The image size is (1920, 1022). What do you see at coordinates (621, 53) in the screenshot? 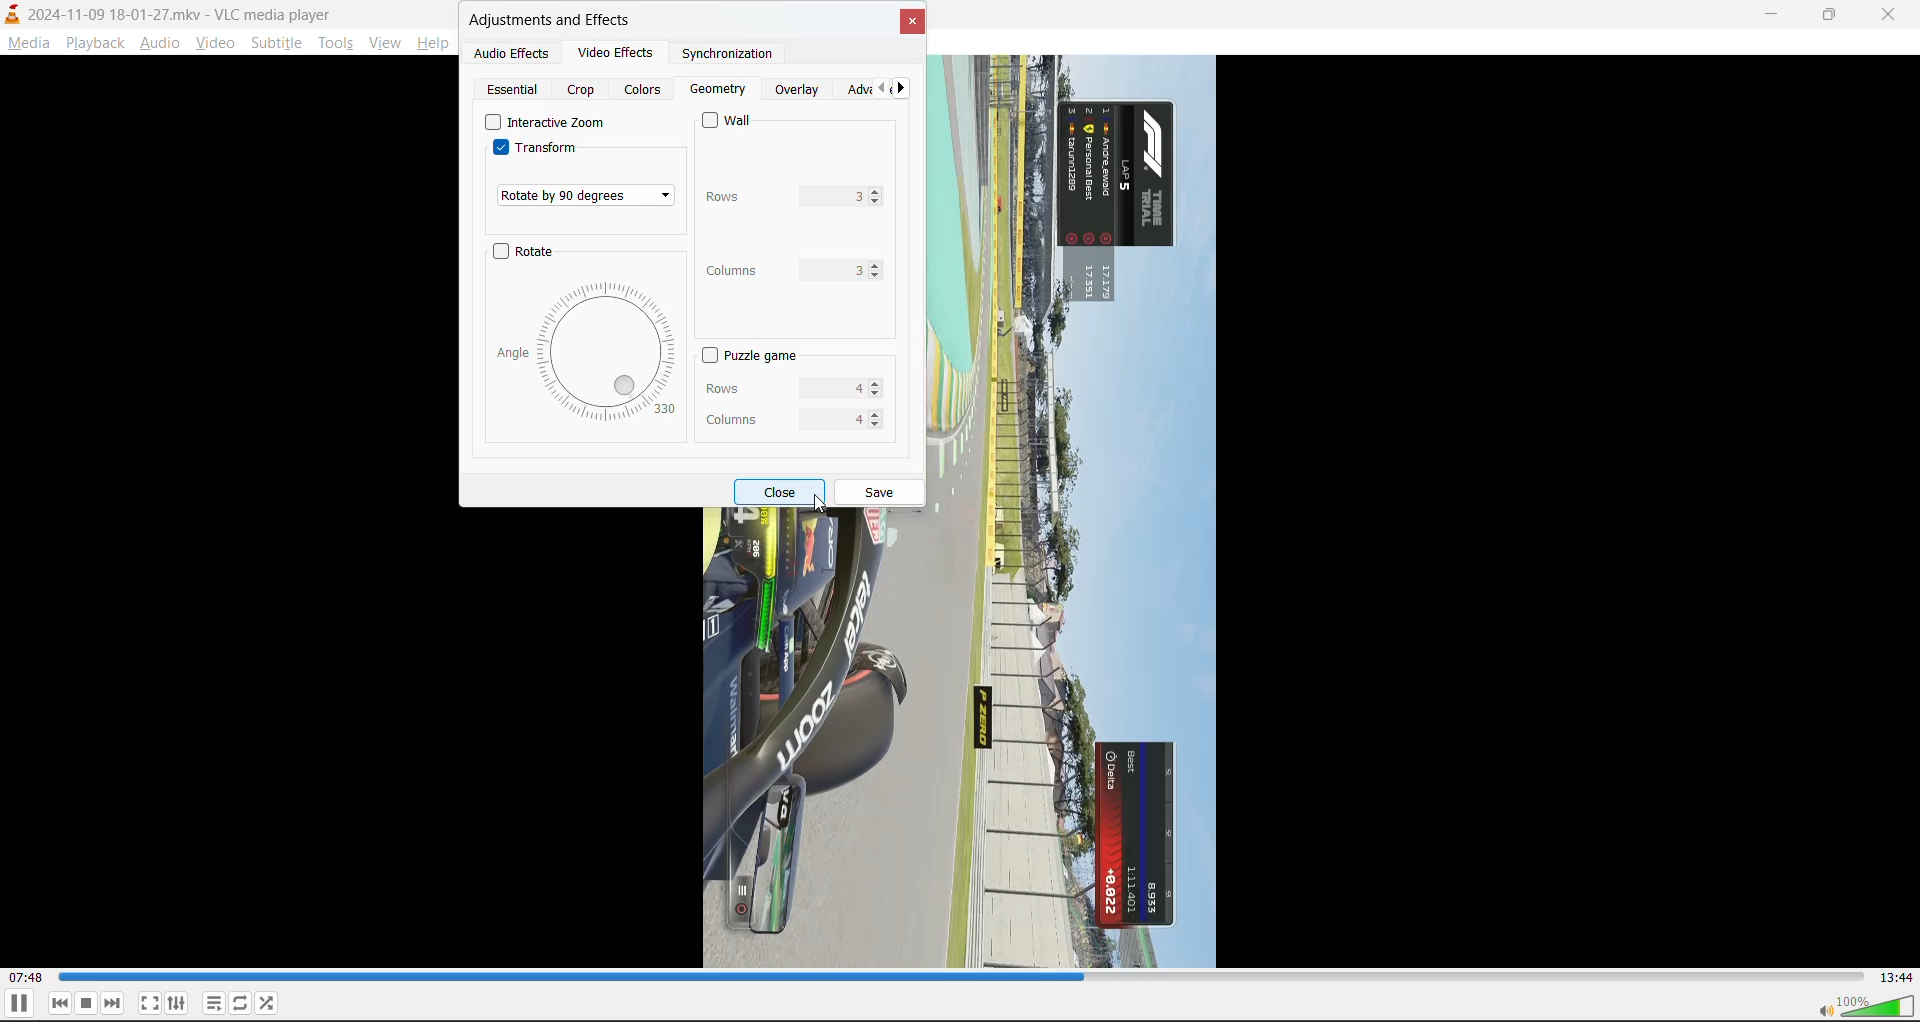
I see `video effects` at bounding box center [621, 53].